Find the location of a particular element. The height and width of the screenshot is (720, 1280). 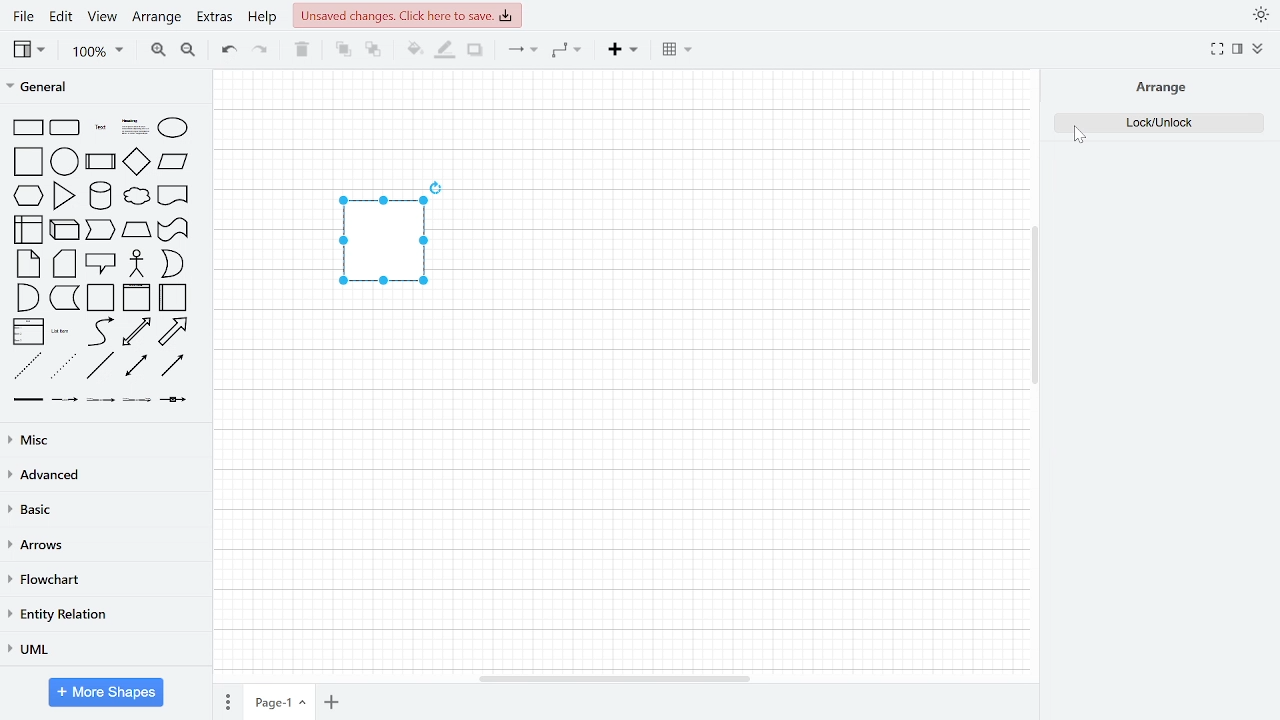

diamond is located at coordinates (137, 162).